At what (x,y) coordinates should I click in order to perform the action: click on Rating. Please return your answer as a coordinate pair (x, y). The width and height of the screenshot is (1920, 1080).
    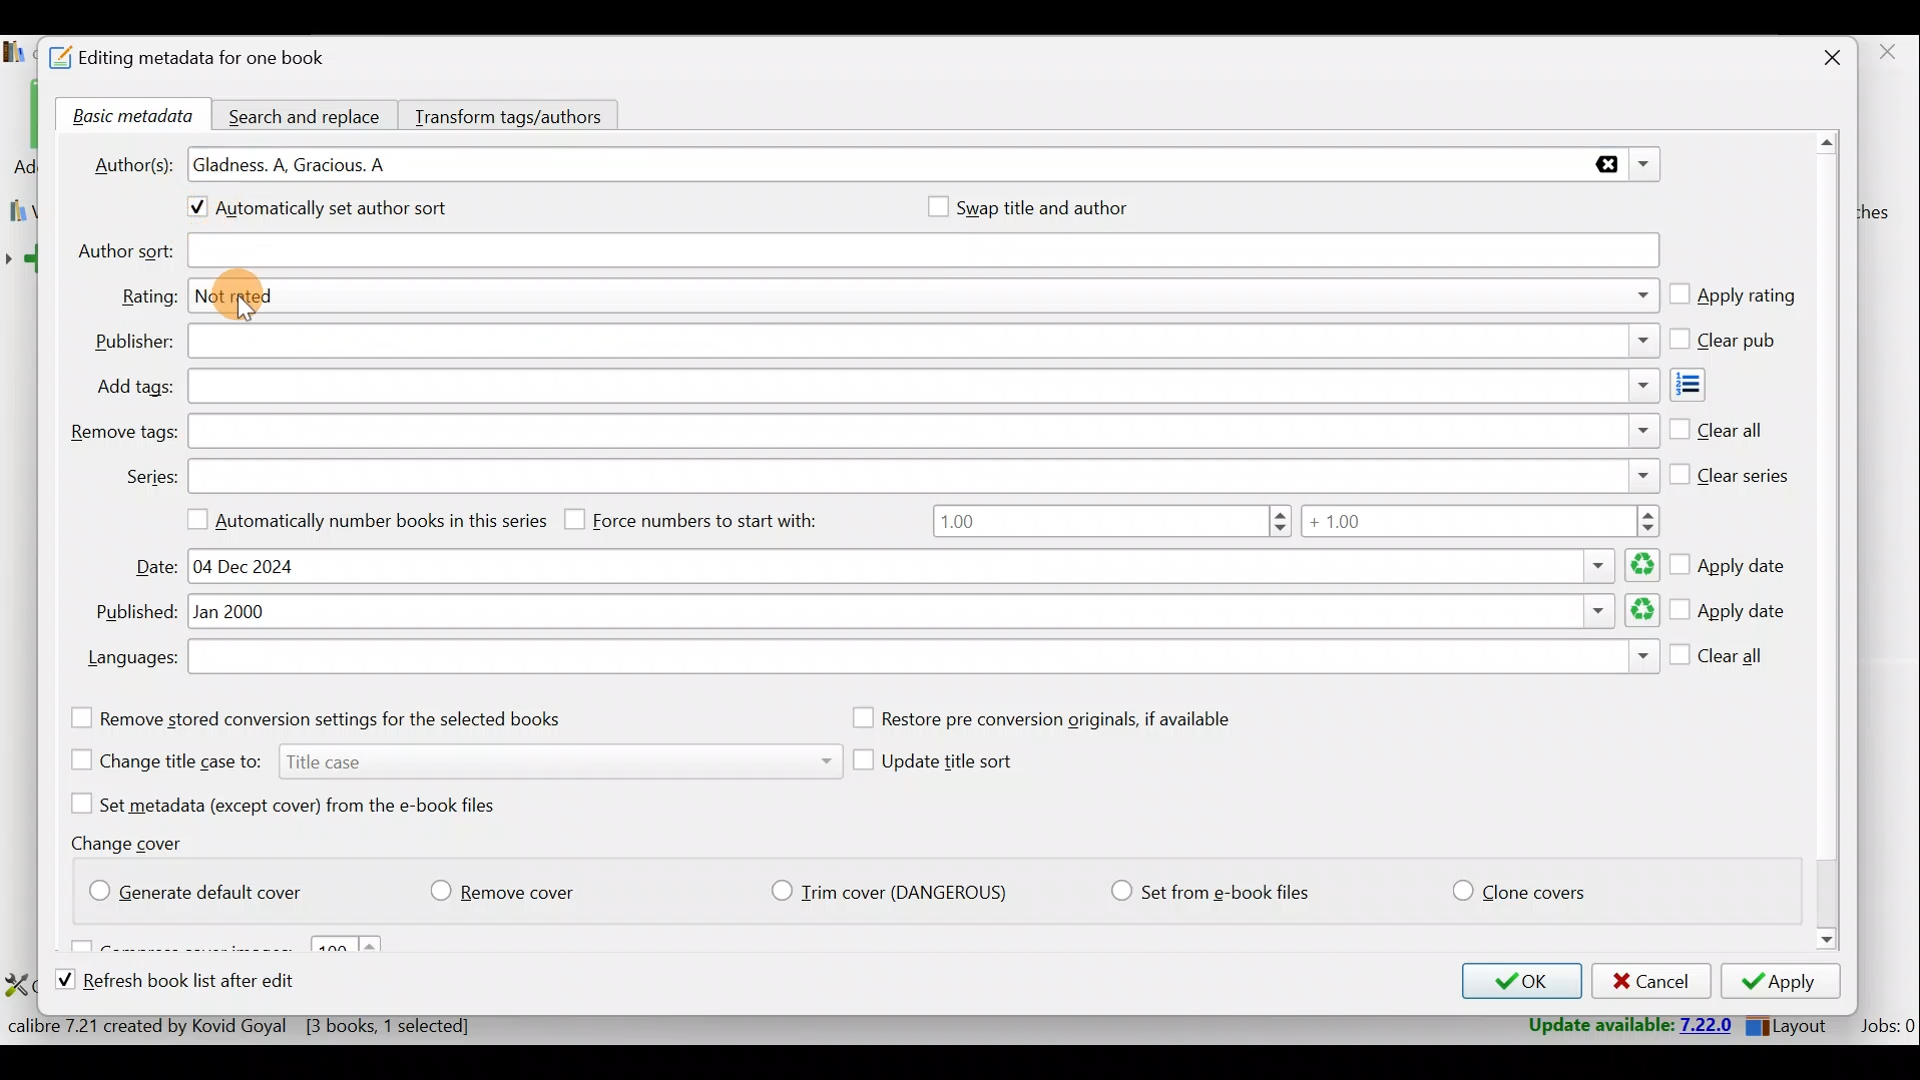
    Looking at the image, I should click on (927, 299).